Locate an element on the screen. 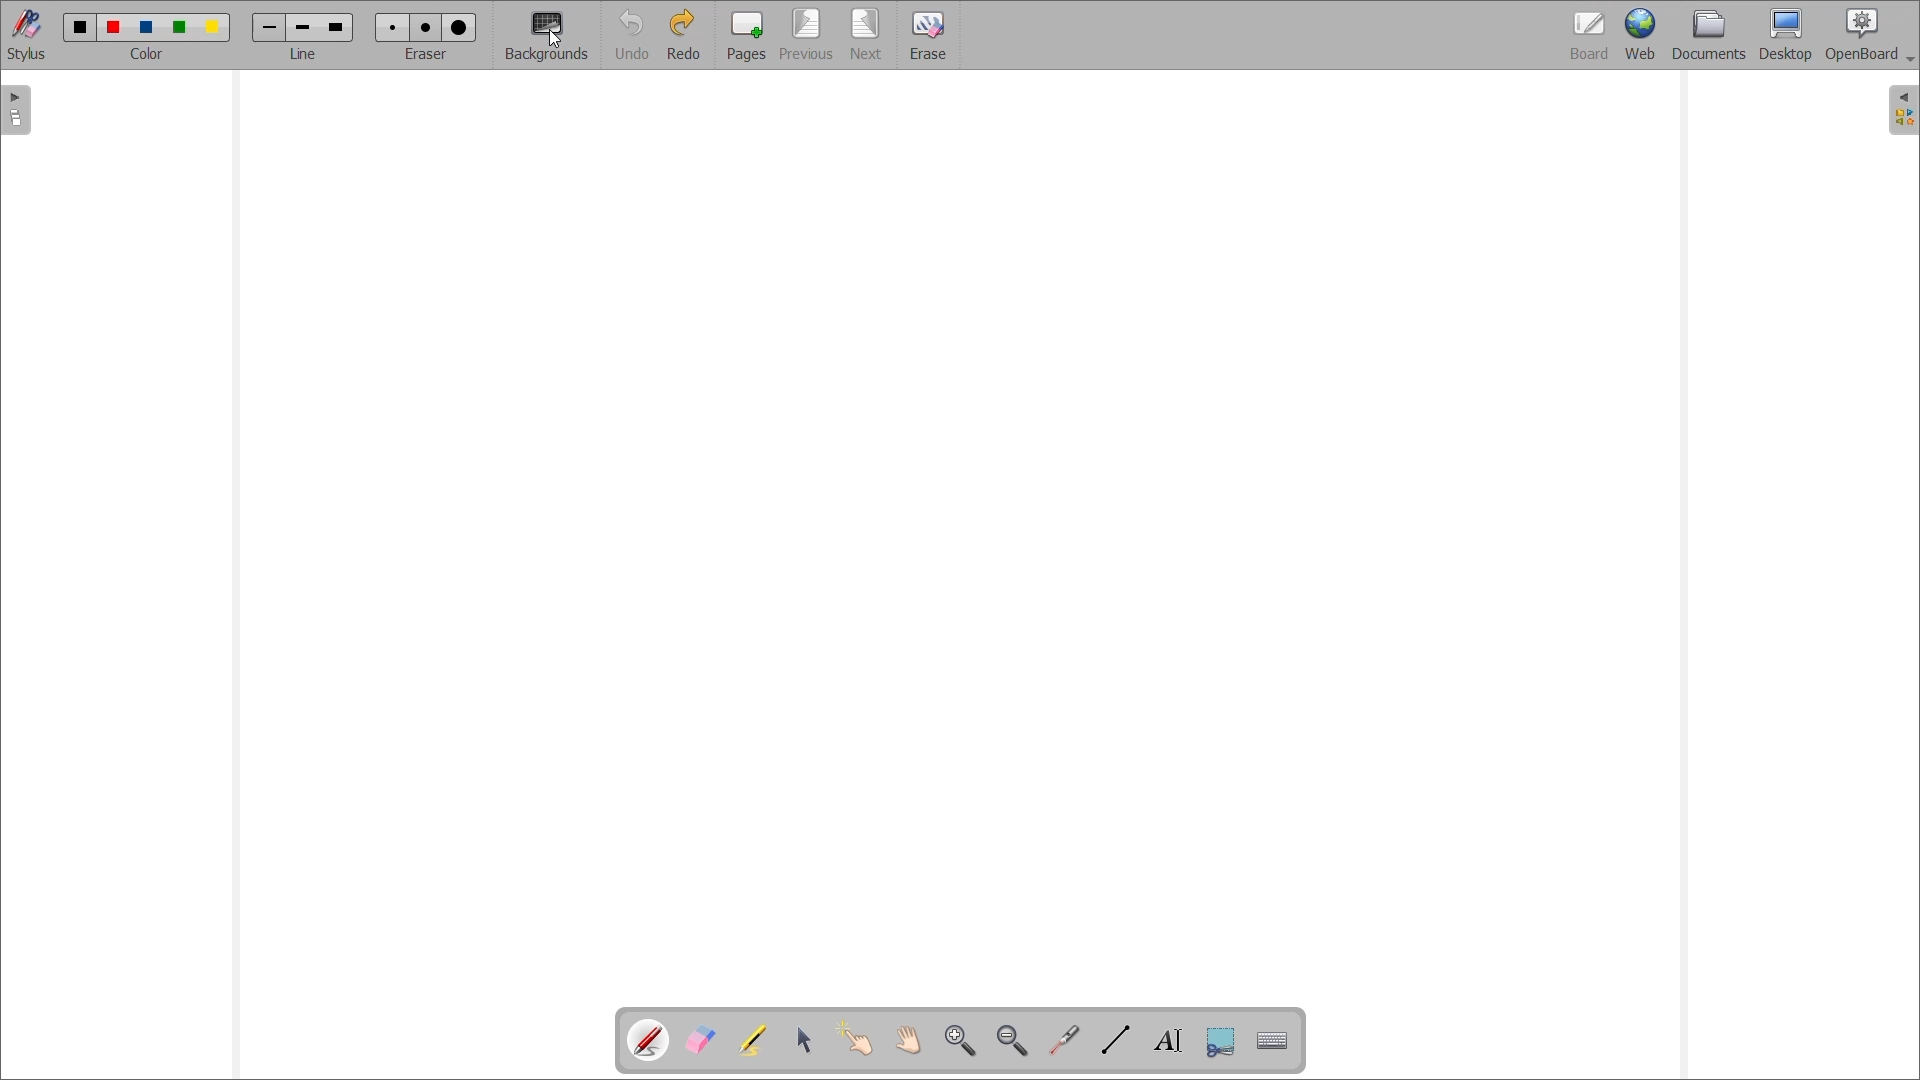 The height and width of the screenshot is (1080, 1920). Redo is located at coordinates (684, 34).